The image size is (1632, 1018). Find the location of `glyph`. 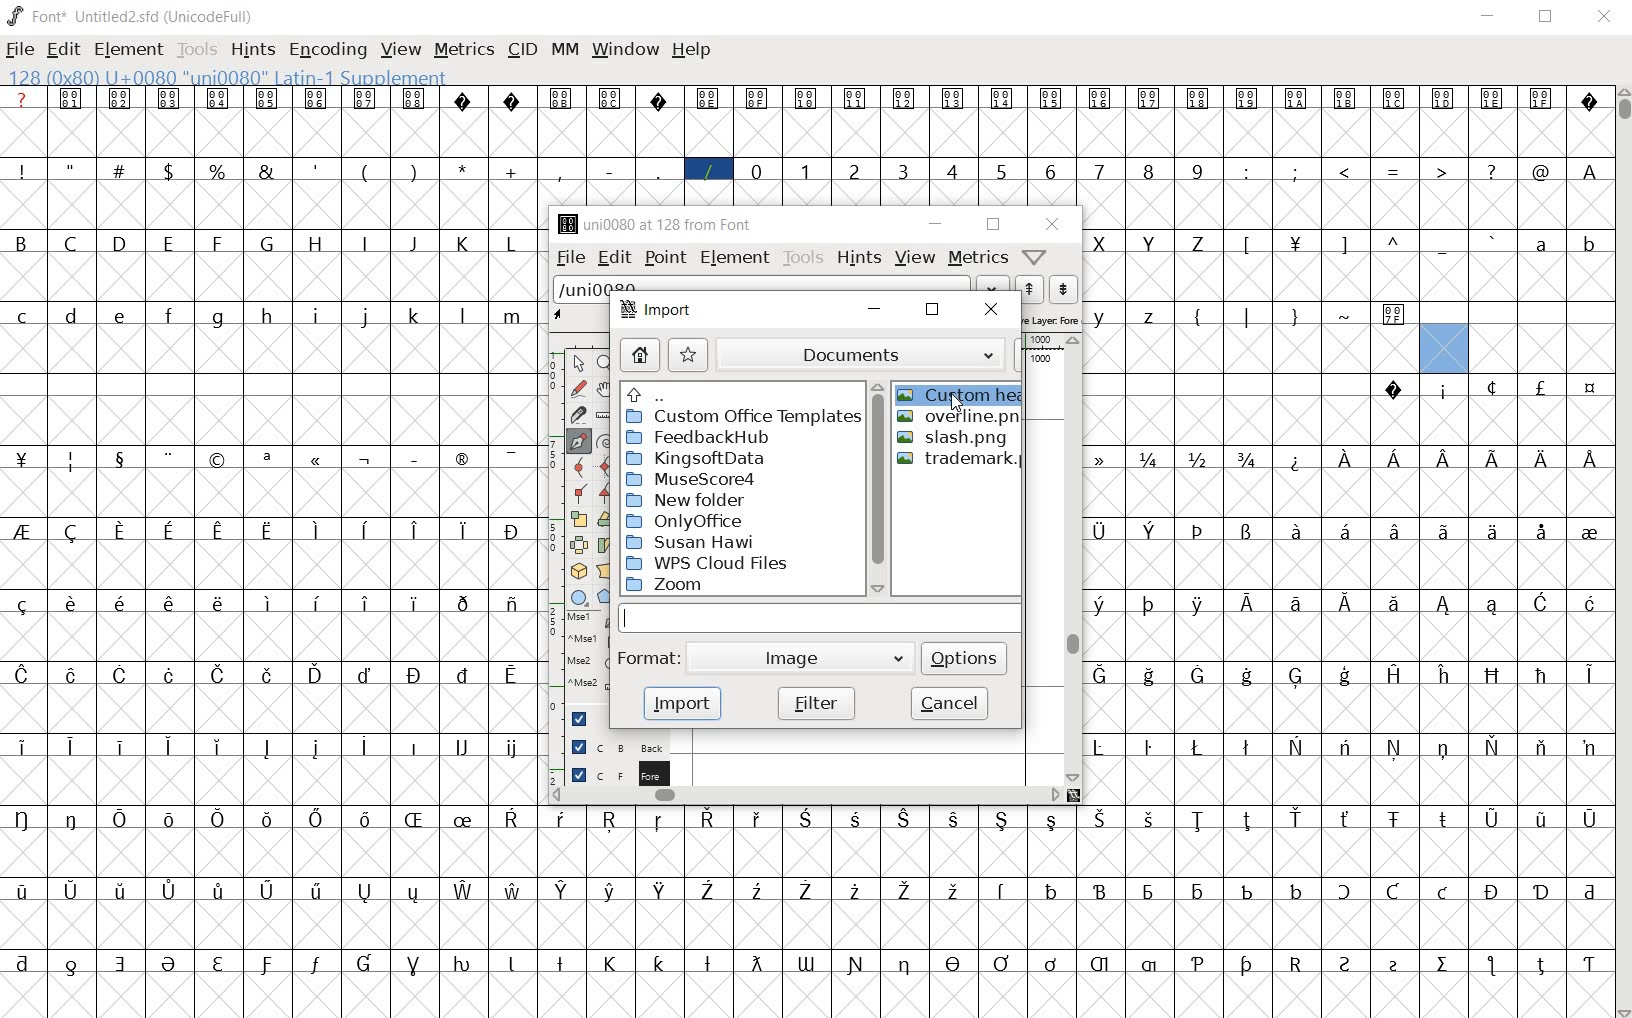

glyph is located at coordinates (119, 819).